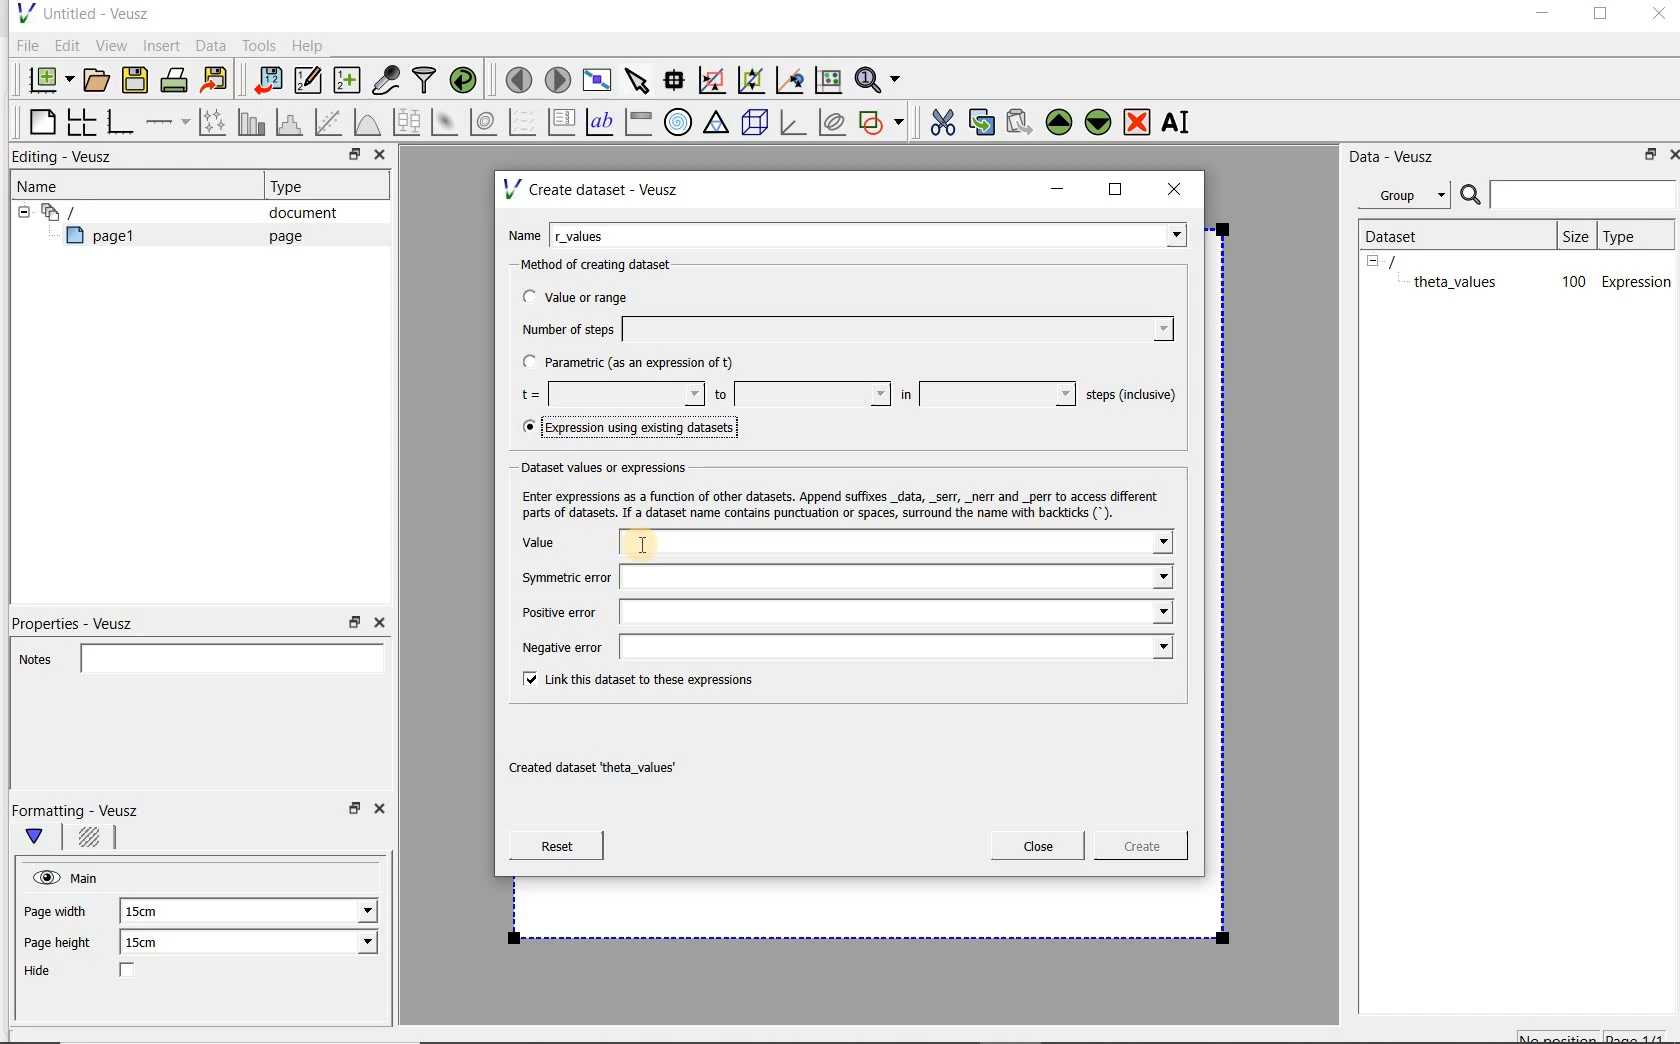 The width and height of the screenshot is (1680, 1044). I want to click on Search bar, so click(1569, 193).